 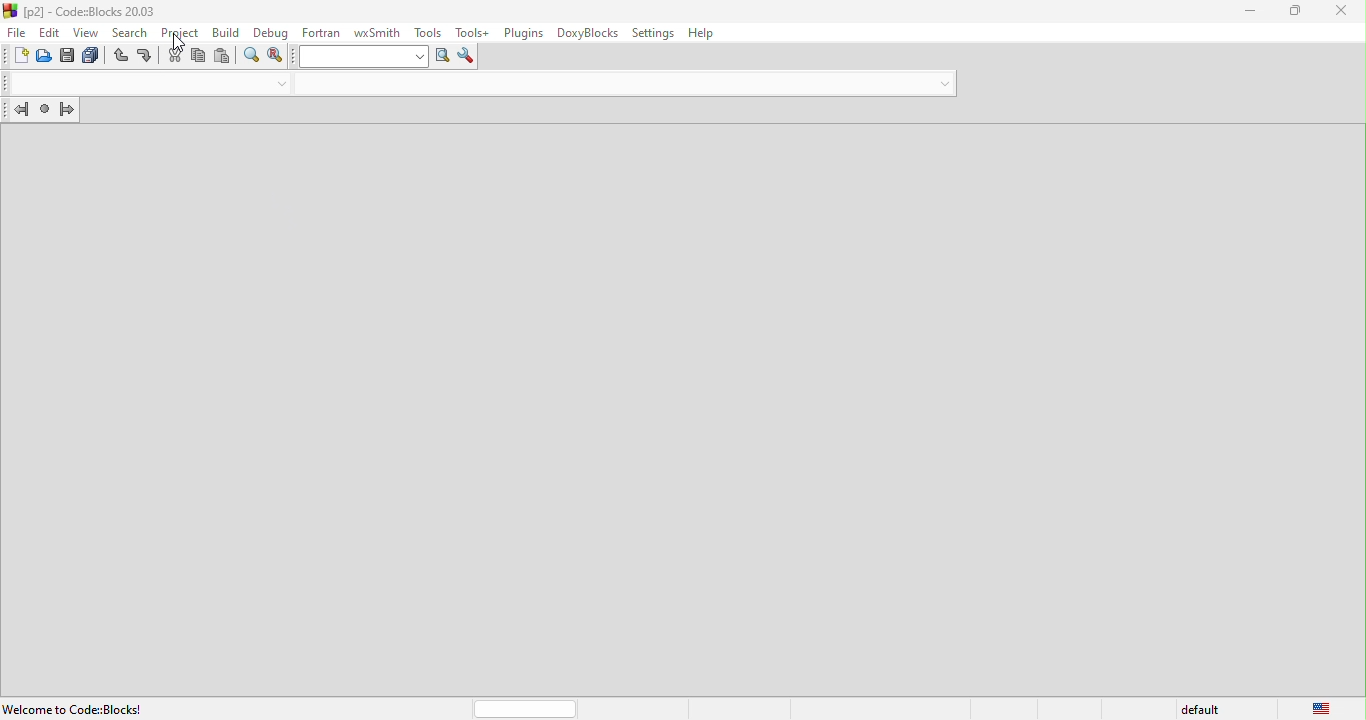 What do you see at coordinates (146, 57) in the screenshot?
I see `redo` at bounding box center [146, 57].